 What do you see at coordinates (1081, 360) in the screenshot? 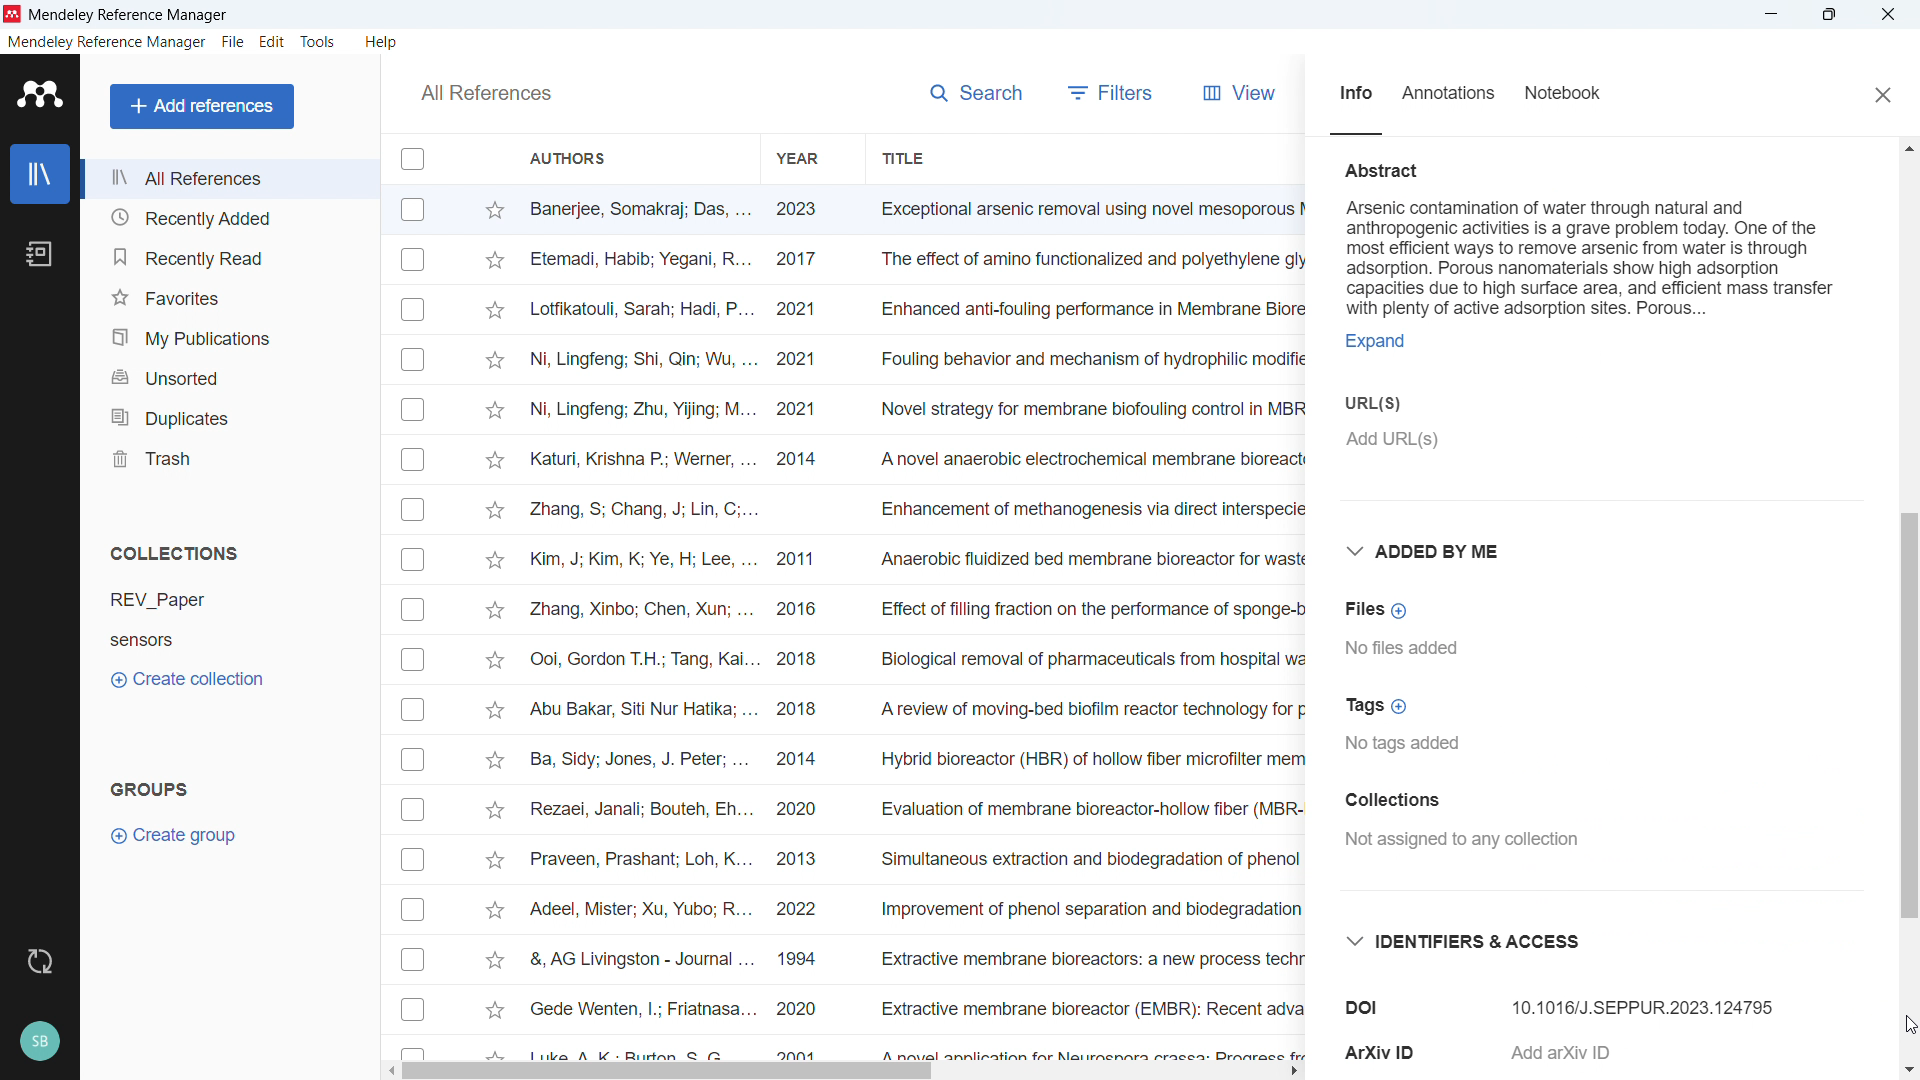
I see `fouling behavior and mechanism of hydrophilic modified membrane in anam` at bounding box center [1081, 360].